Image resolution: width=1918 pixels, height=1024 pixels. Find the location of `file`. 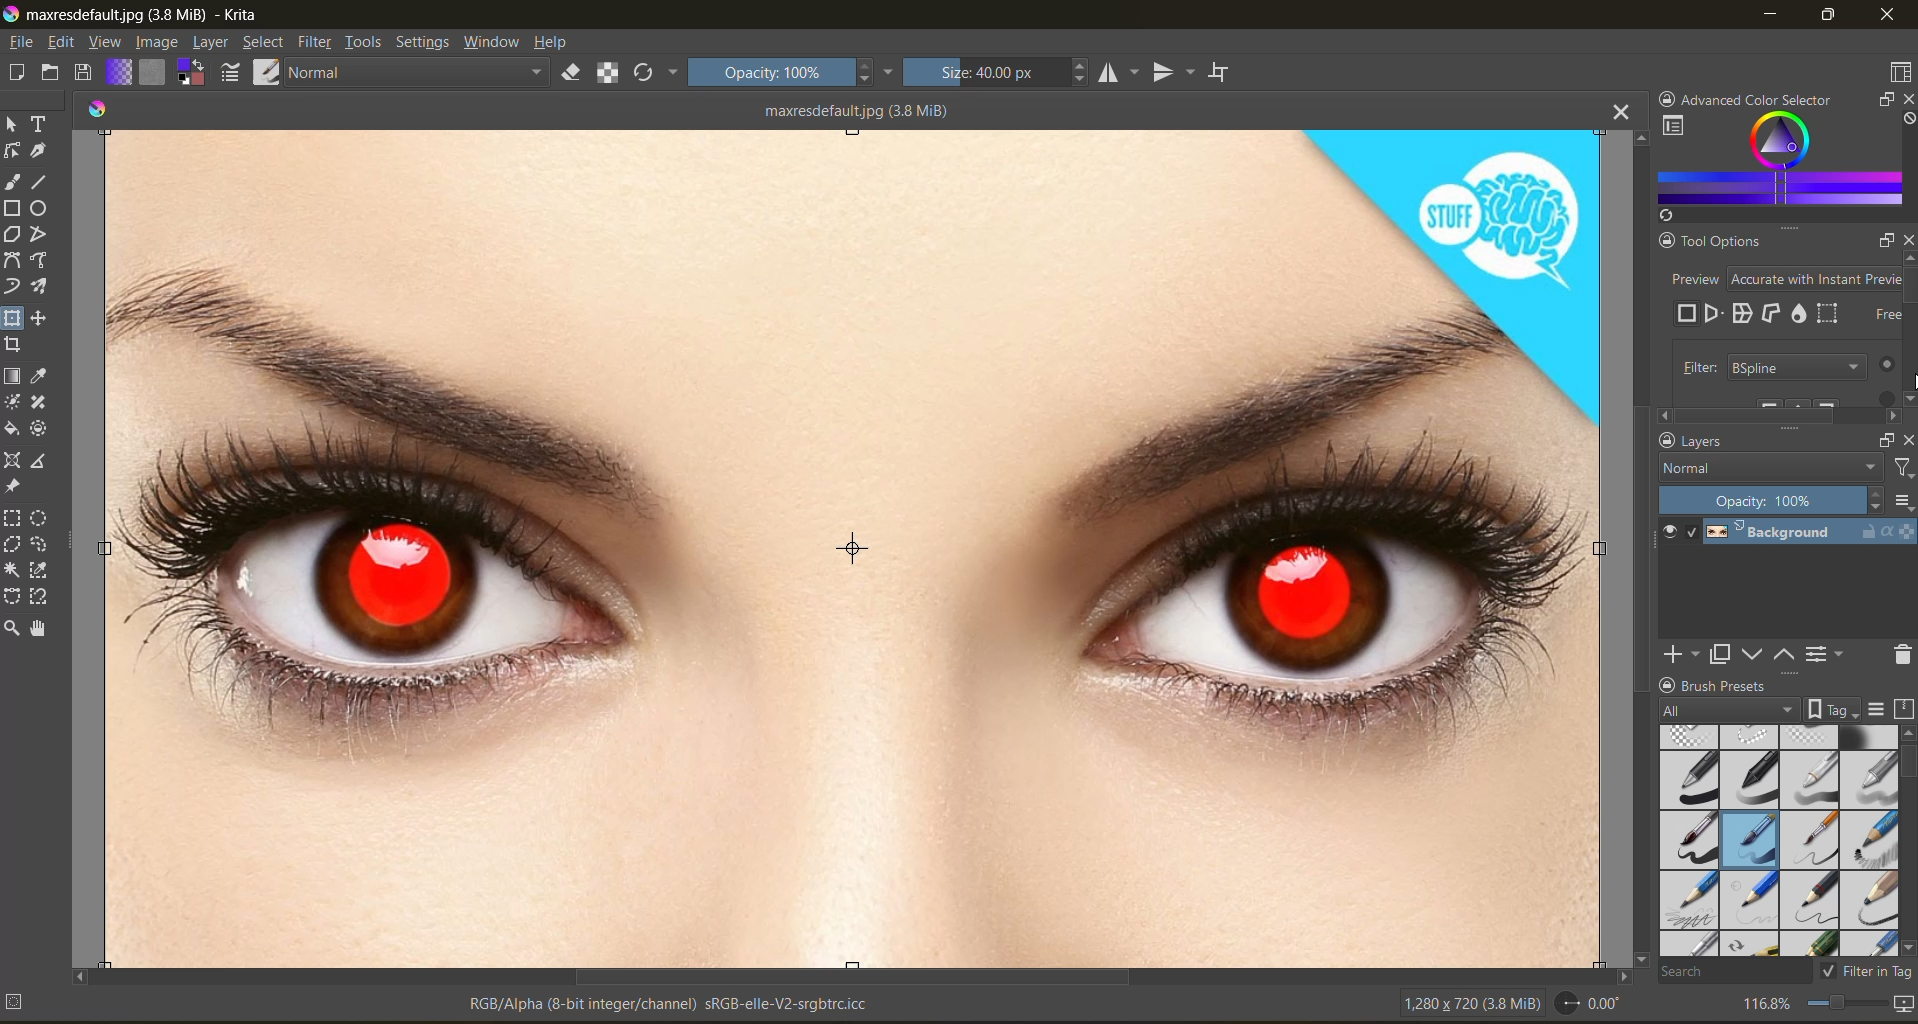

file is located at coordinates (18, 42).